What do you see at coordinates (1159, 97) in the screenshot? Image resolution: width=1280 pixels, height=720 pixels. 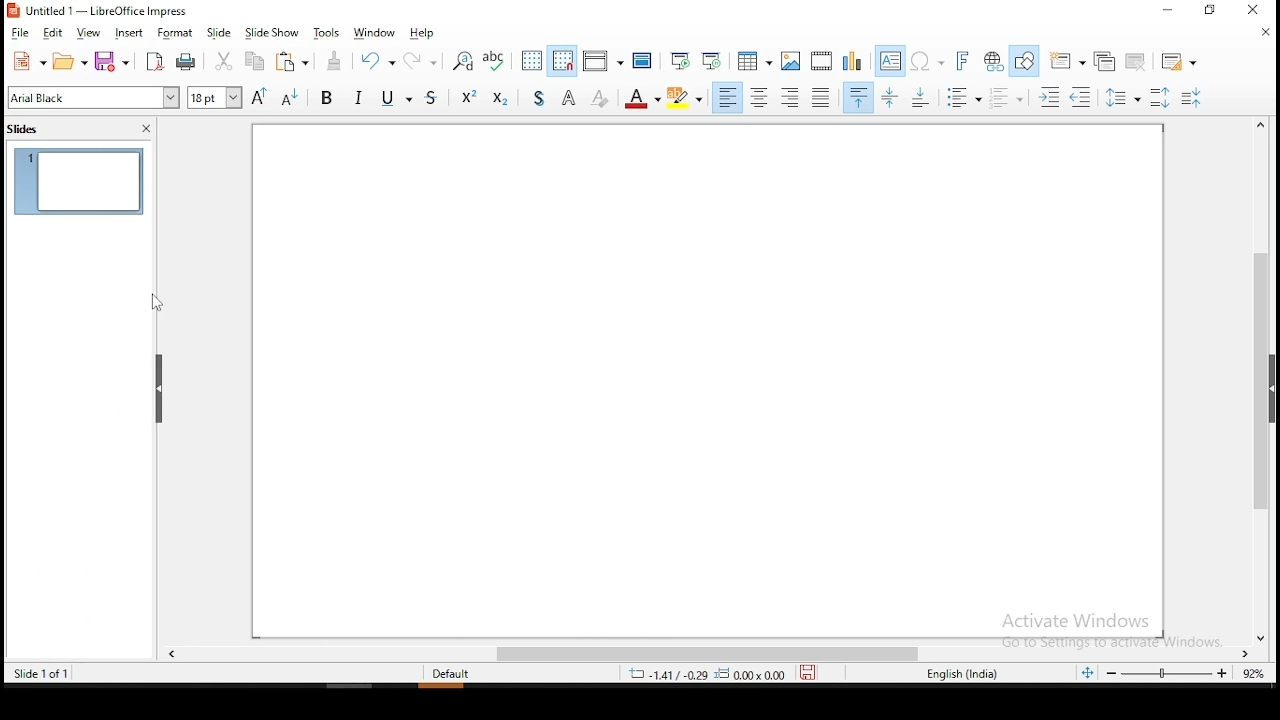 I see `icrease paragraph spacing` at bounding box center [1159, 97].